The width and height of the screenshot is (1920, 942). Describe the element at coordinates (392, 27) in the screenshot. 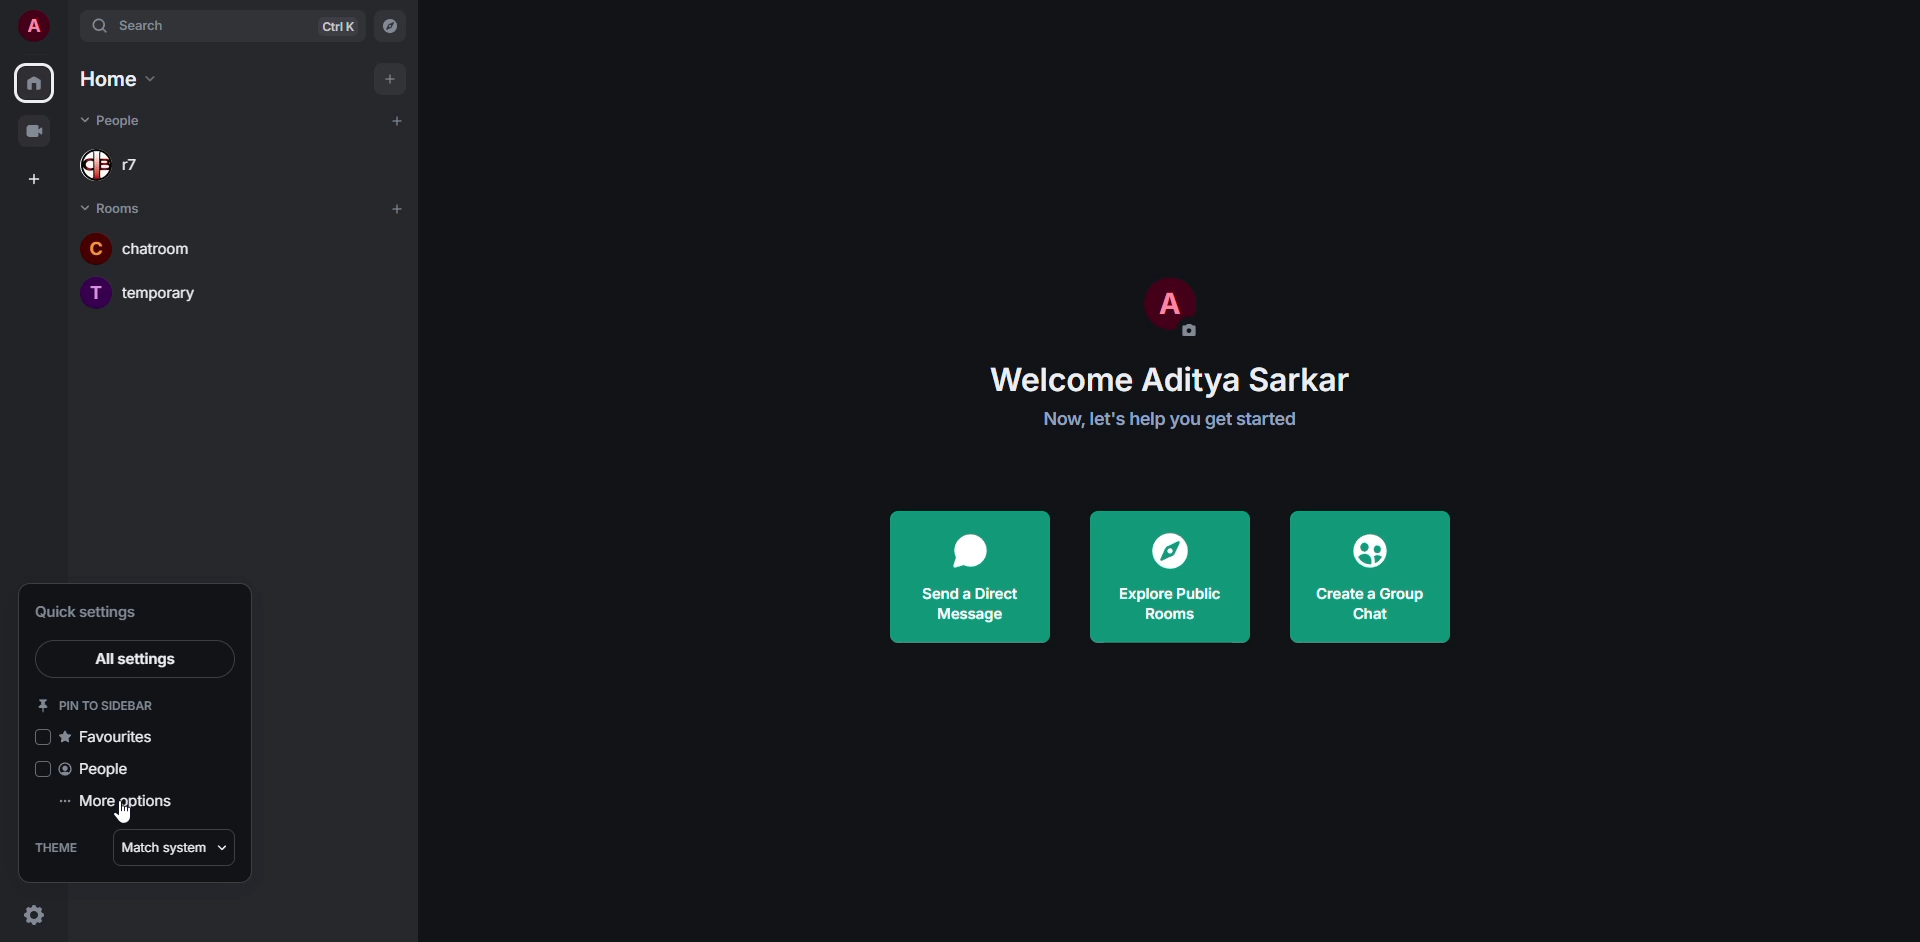

I see `navigator` at that location.